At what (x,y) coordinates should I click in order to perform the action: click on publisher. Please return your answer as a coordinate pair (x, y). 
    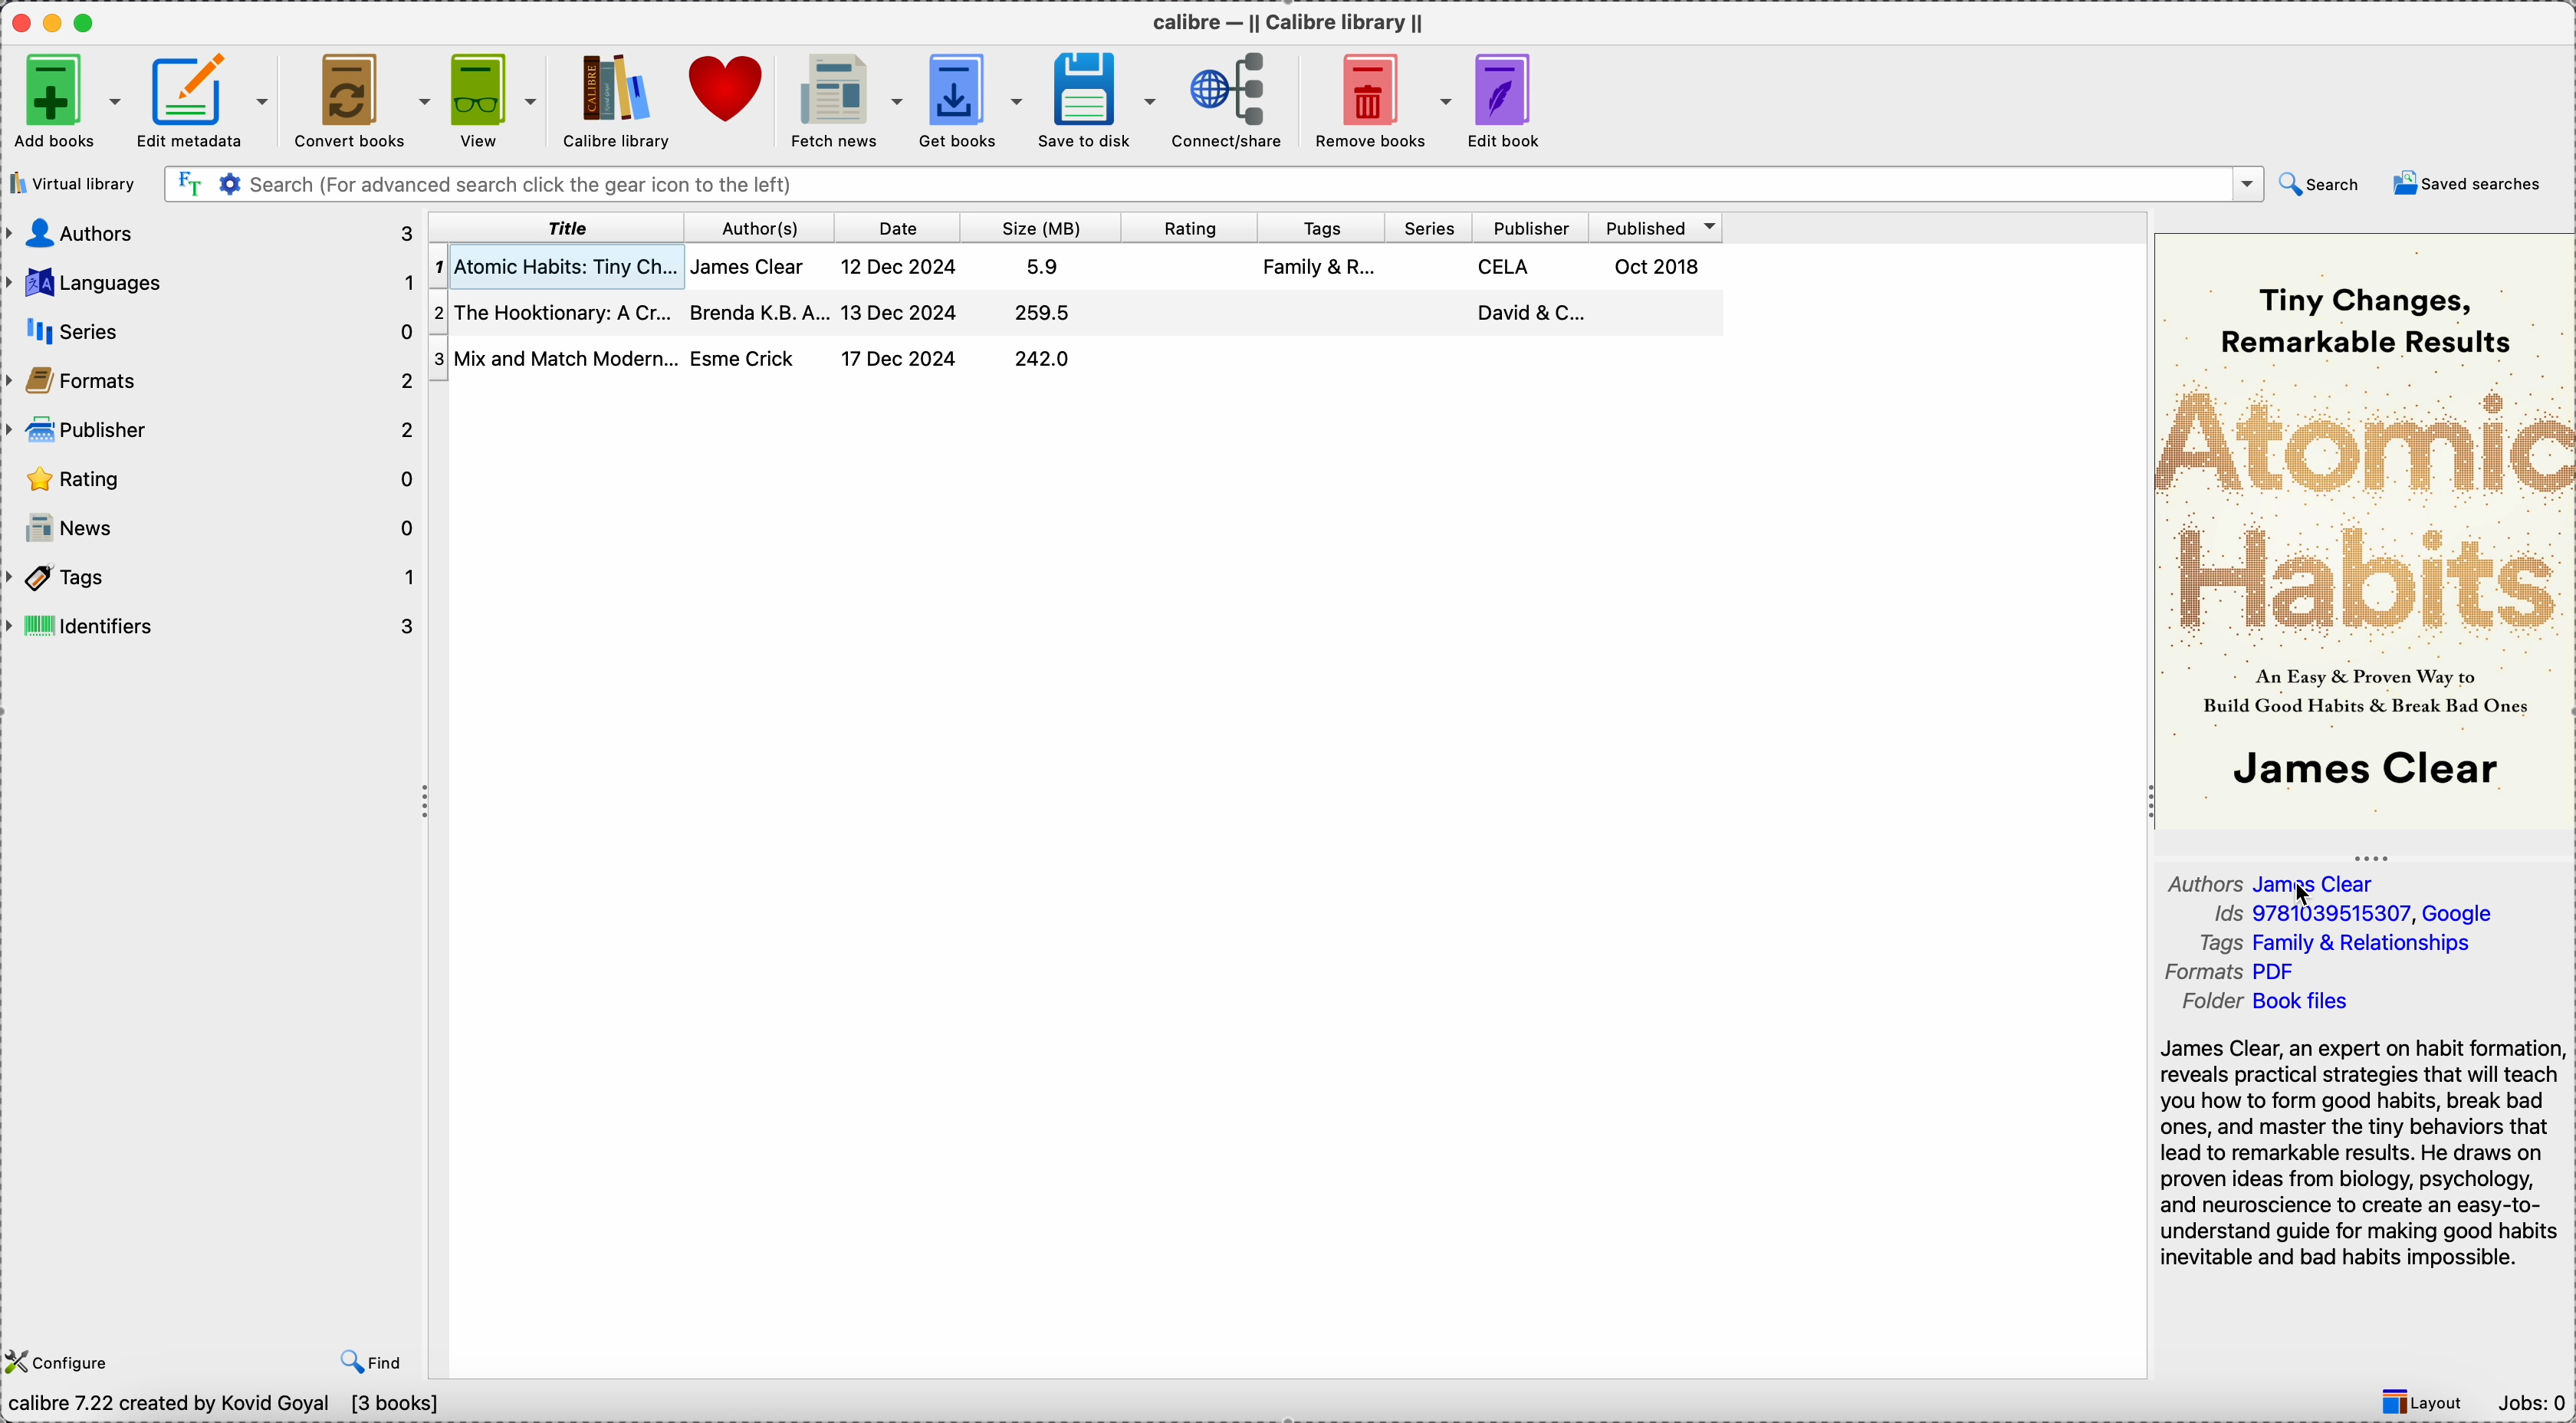
    Looking at the image, I should click on (213, 432).